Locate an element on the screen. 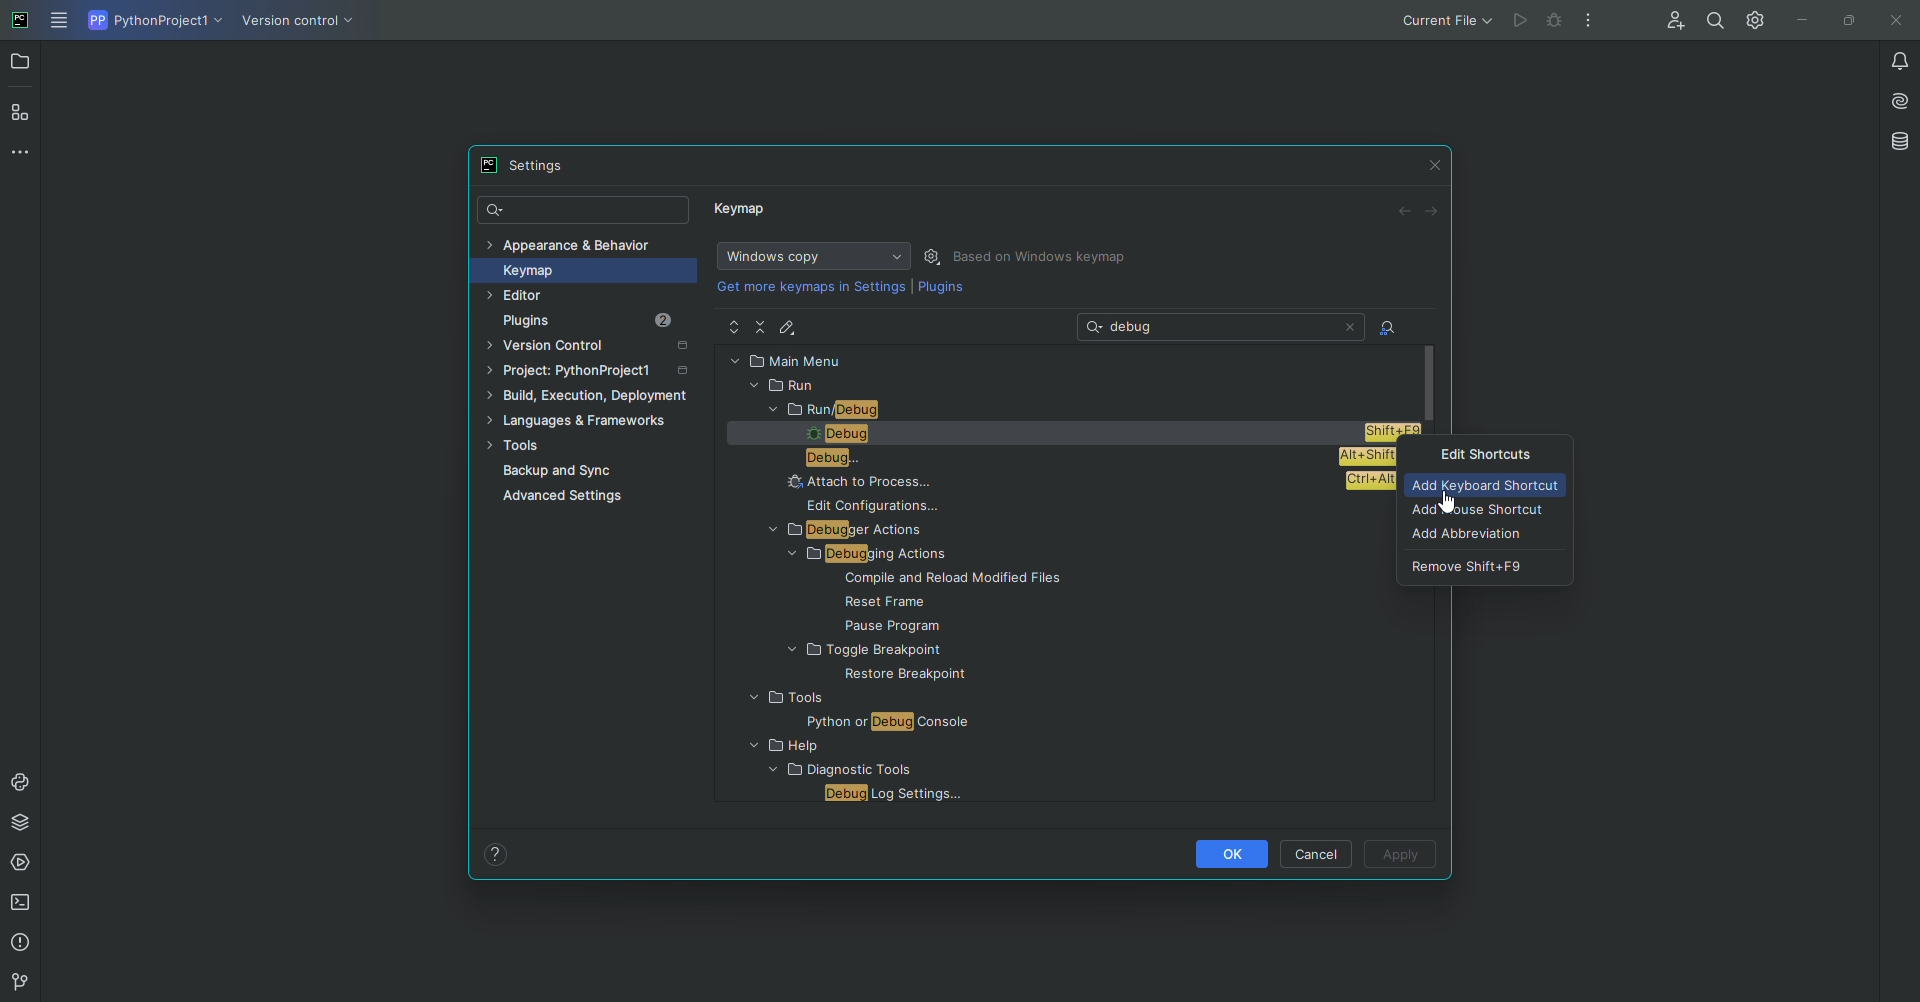 The height and width of the screenshot is (1002, 1920). Services is located at coordinates (23, 863).